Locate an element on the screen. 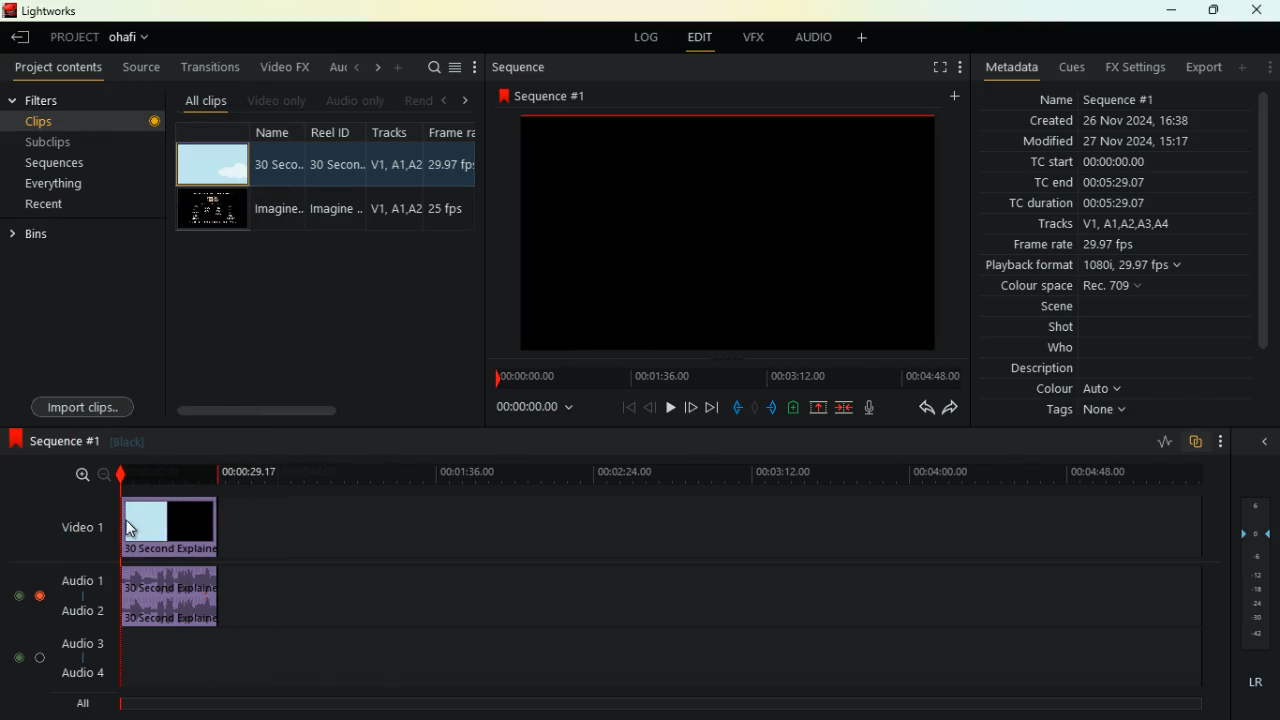  everything is located at coordinates (61, 184).